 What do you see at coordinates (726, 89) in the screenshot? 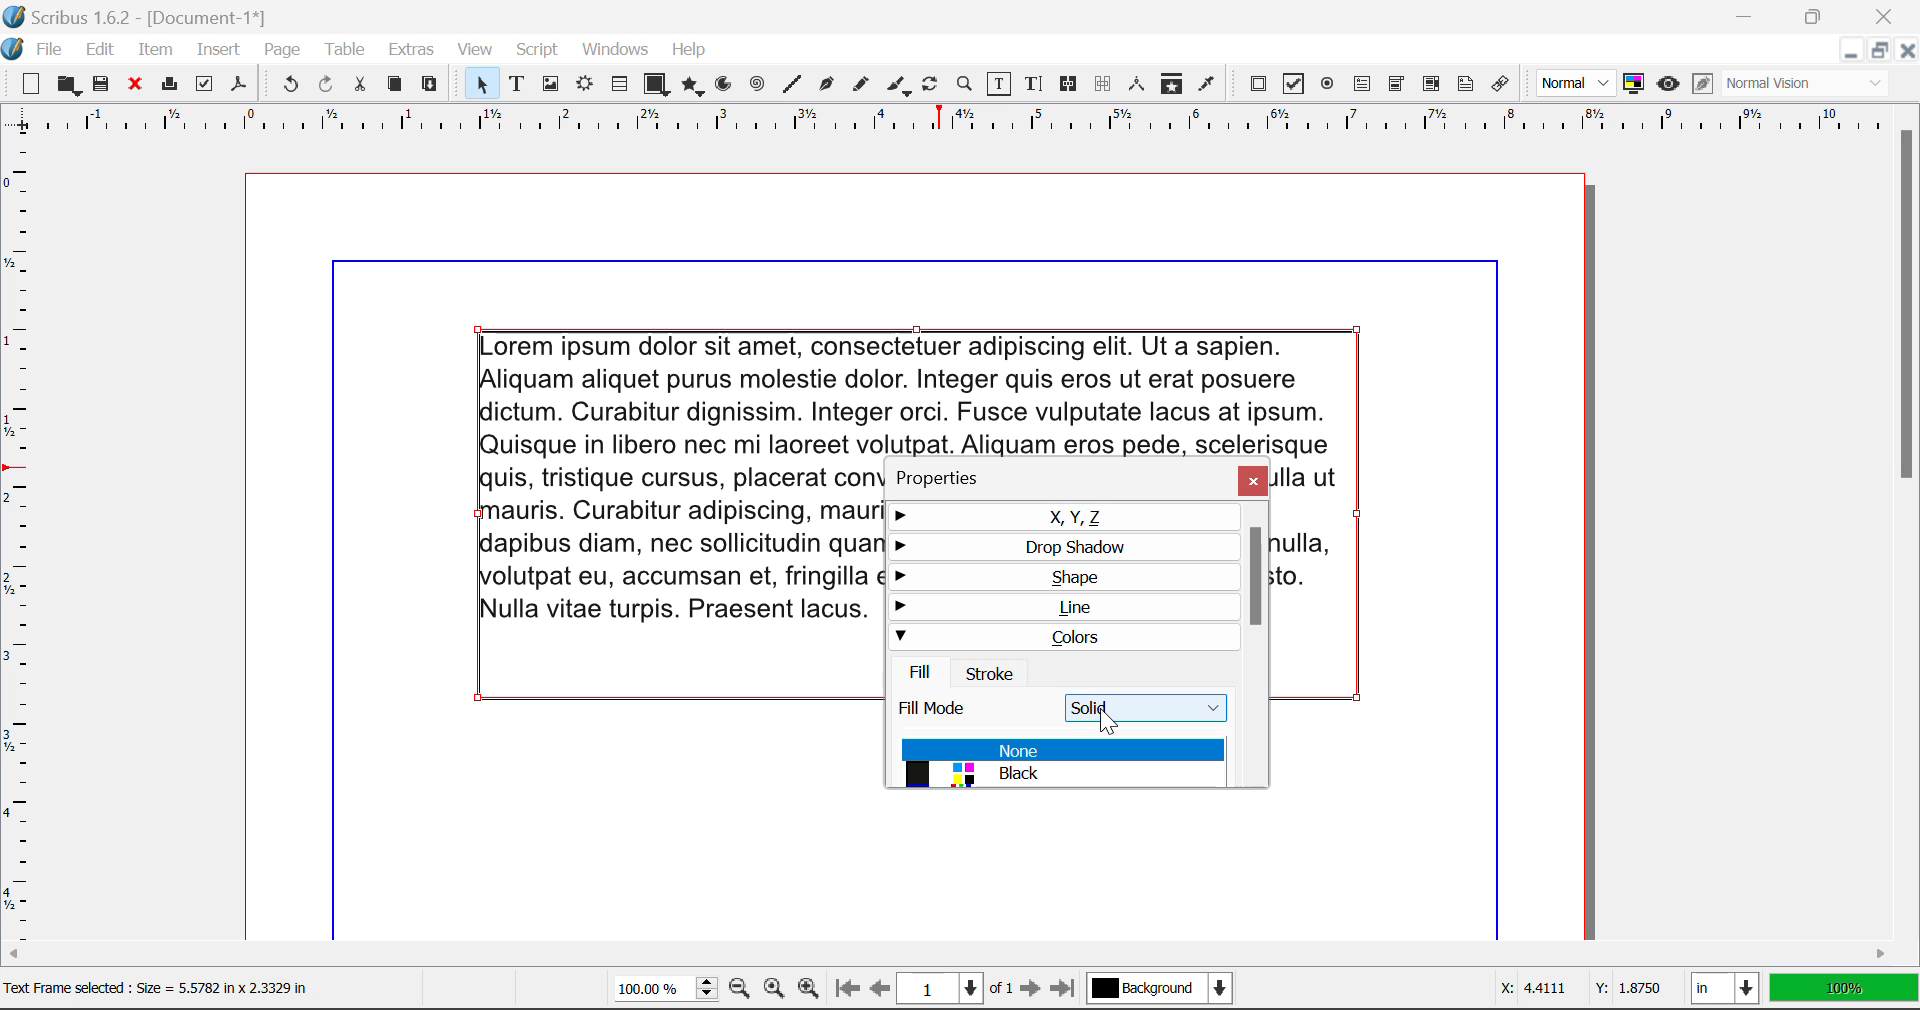
I see `Arcs` at bounding box center [726, 89].